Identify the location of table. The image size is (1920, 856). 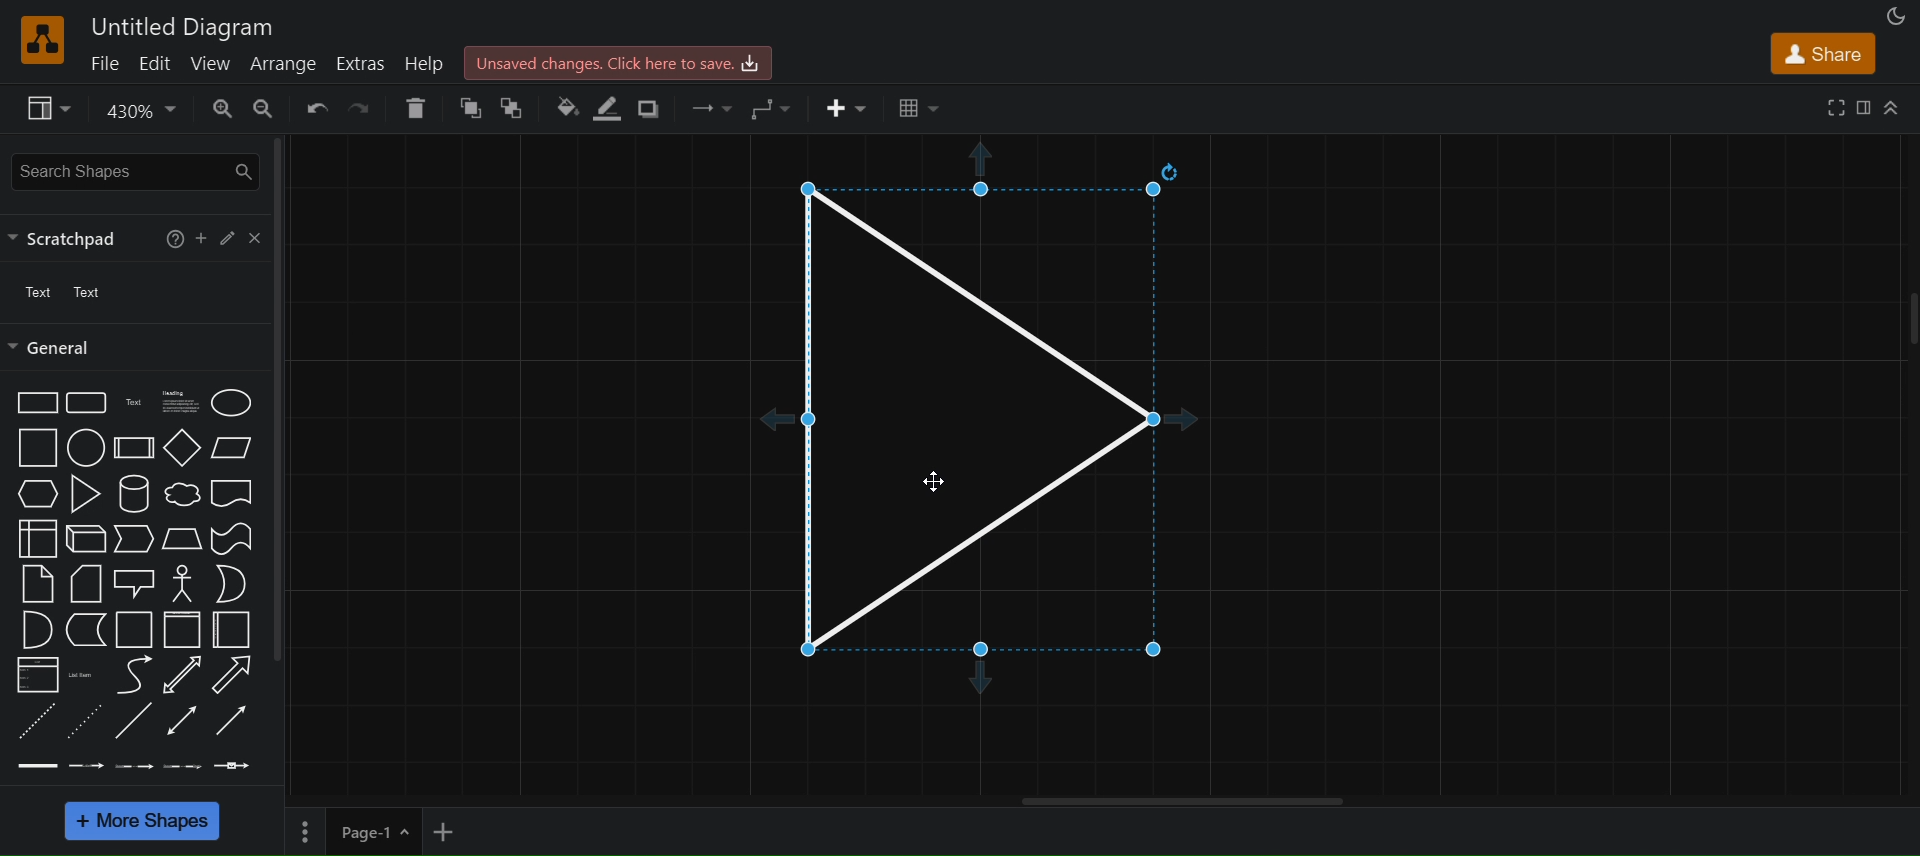
(921, 108).